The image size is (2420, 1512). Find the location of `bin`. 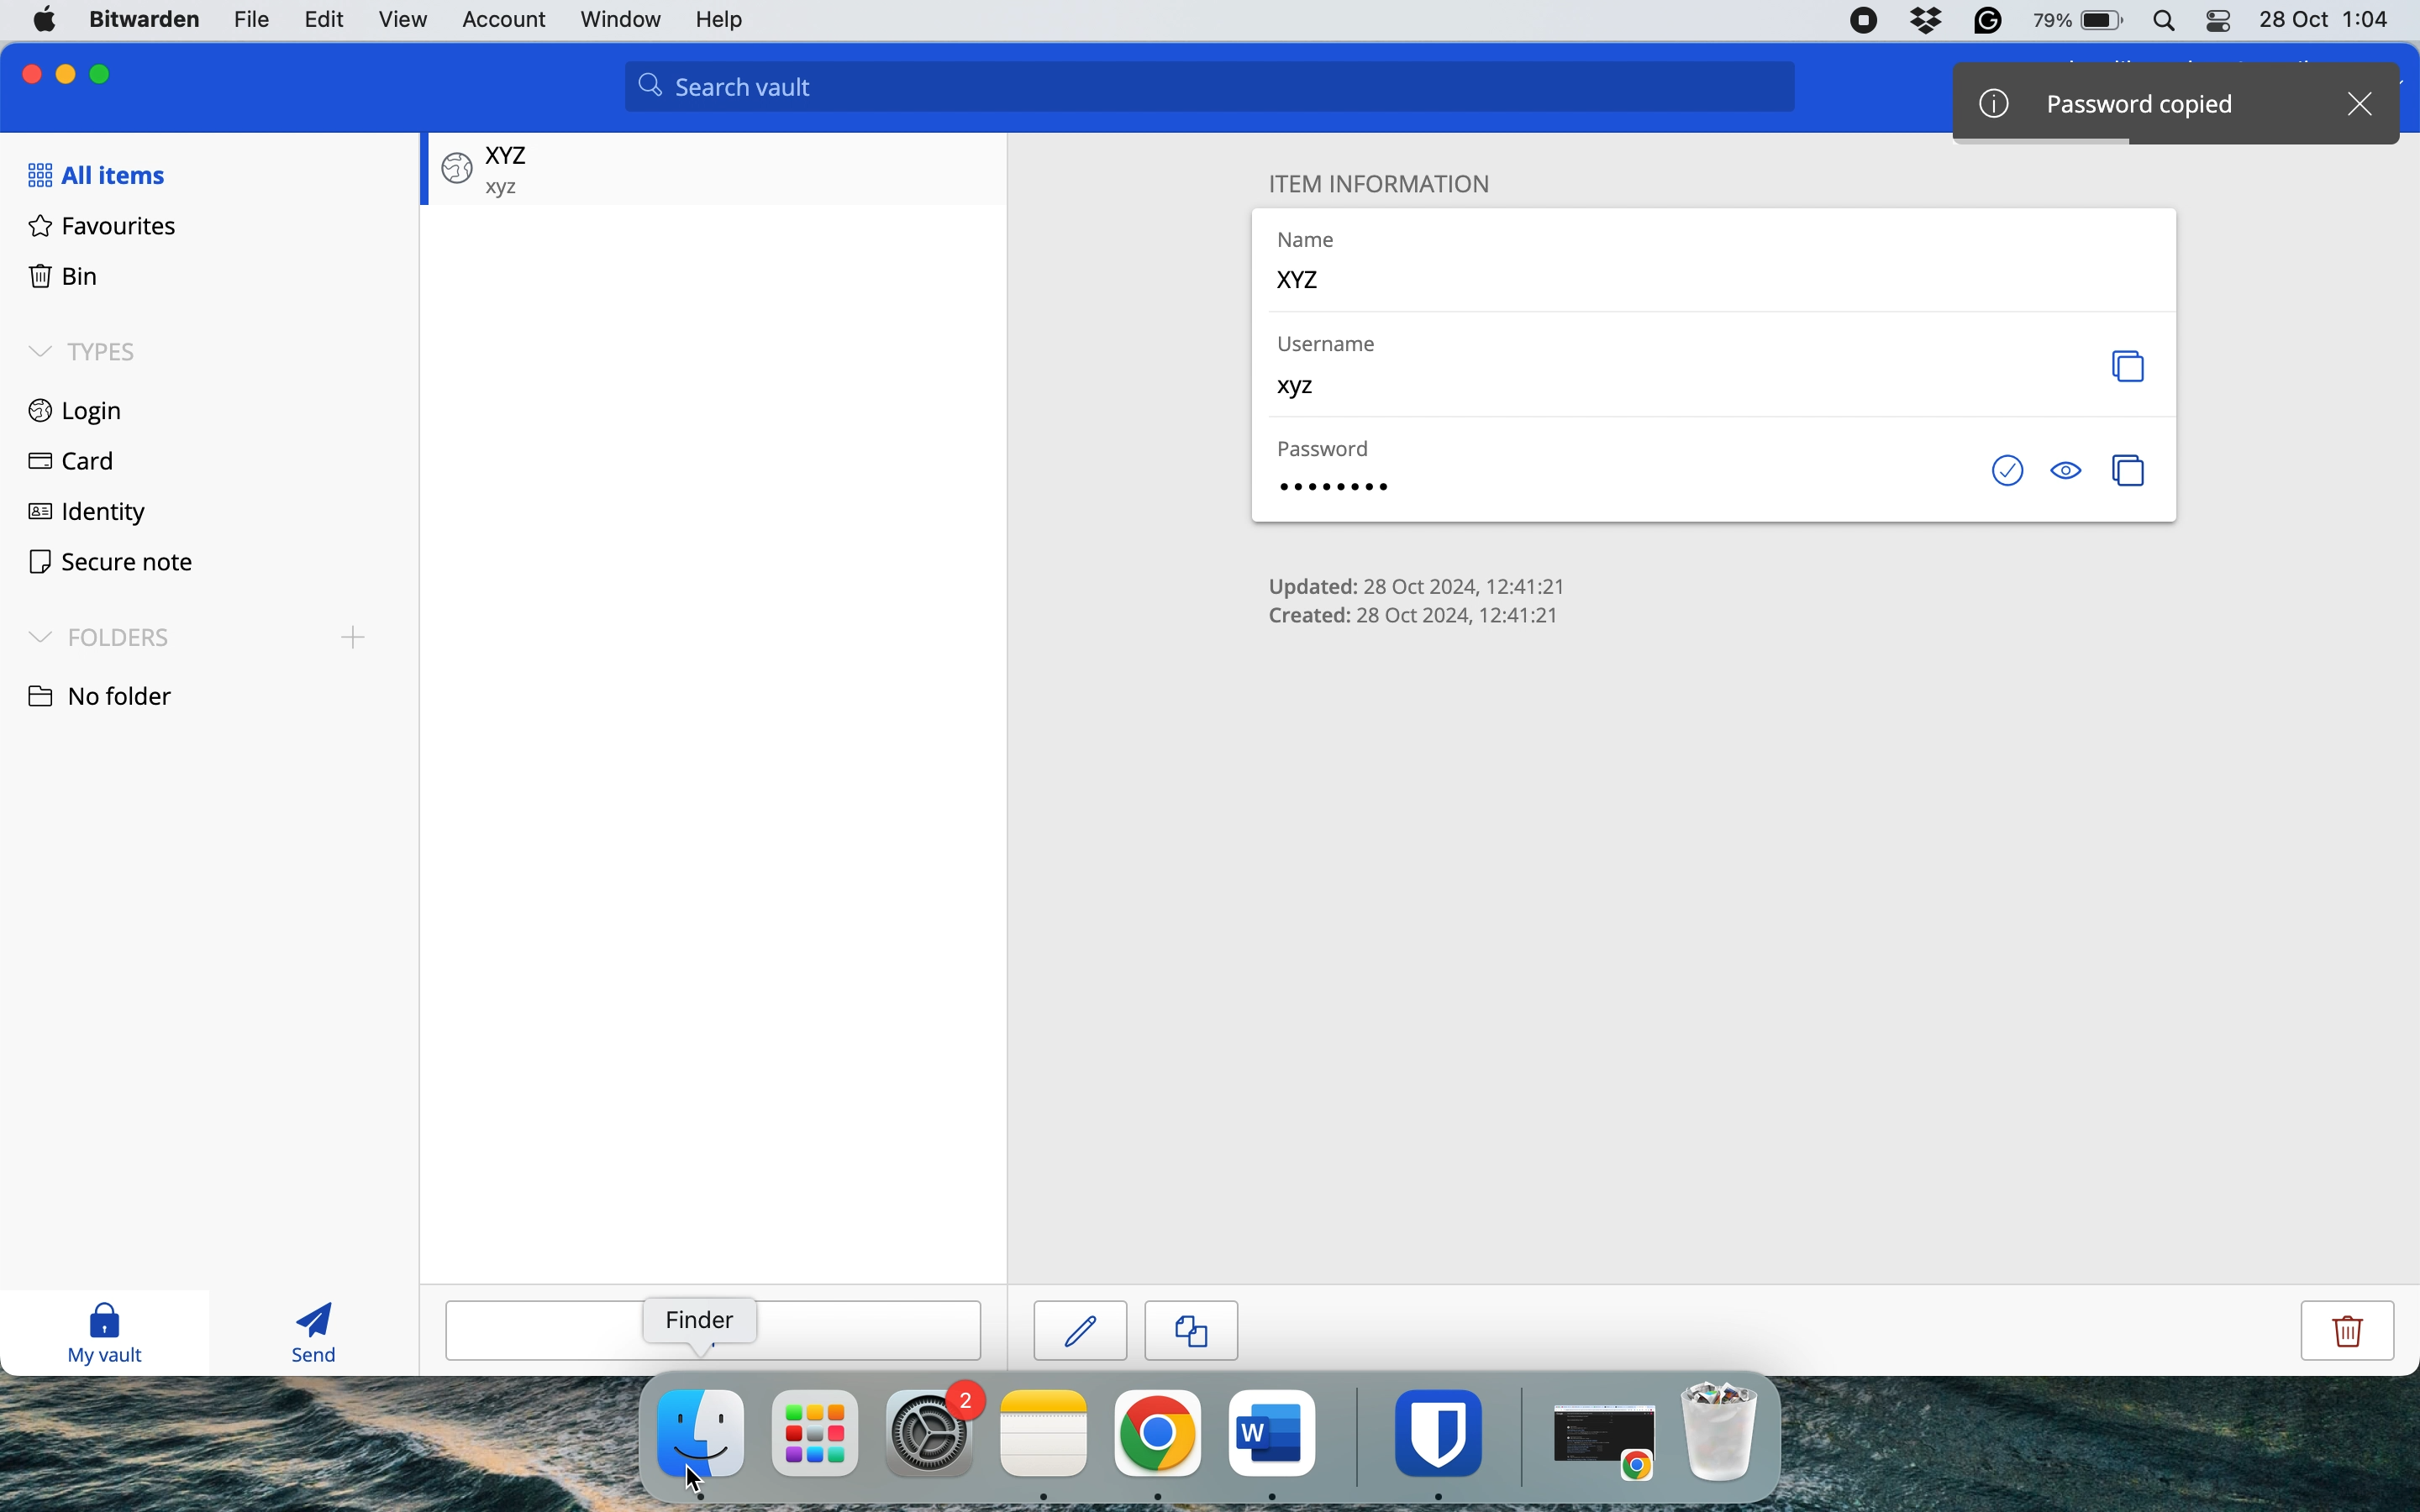

bin is located at coordinates (63, 273).